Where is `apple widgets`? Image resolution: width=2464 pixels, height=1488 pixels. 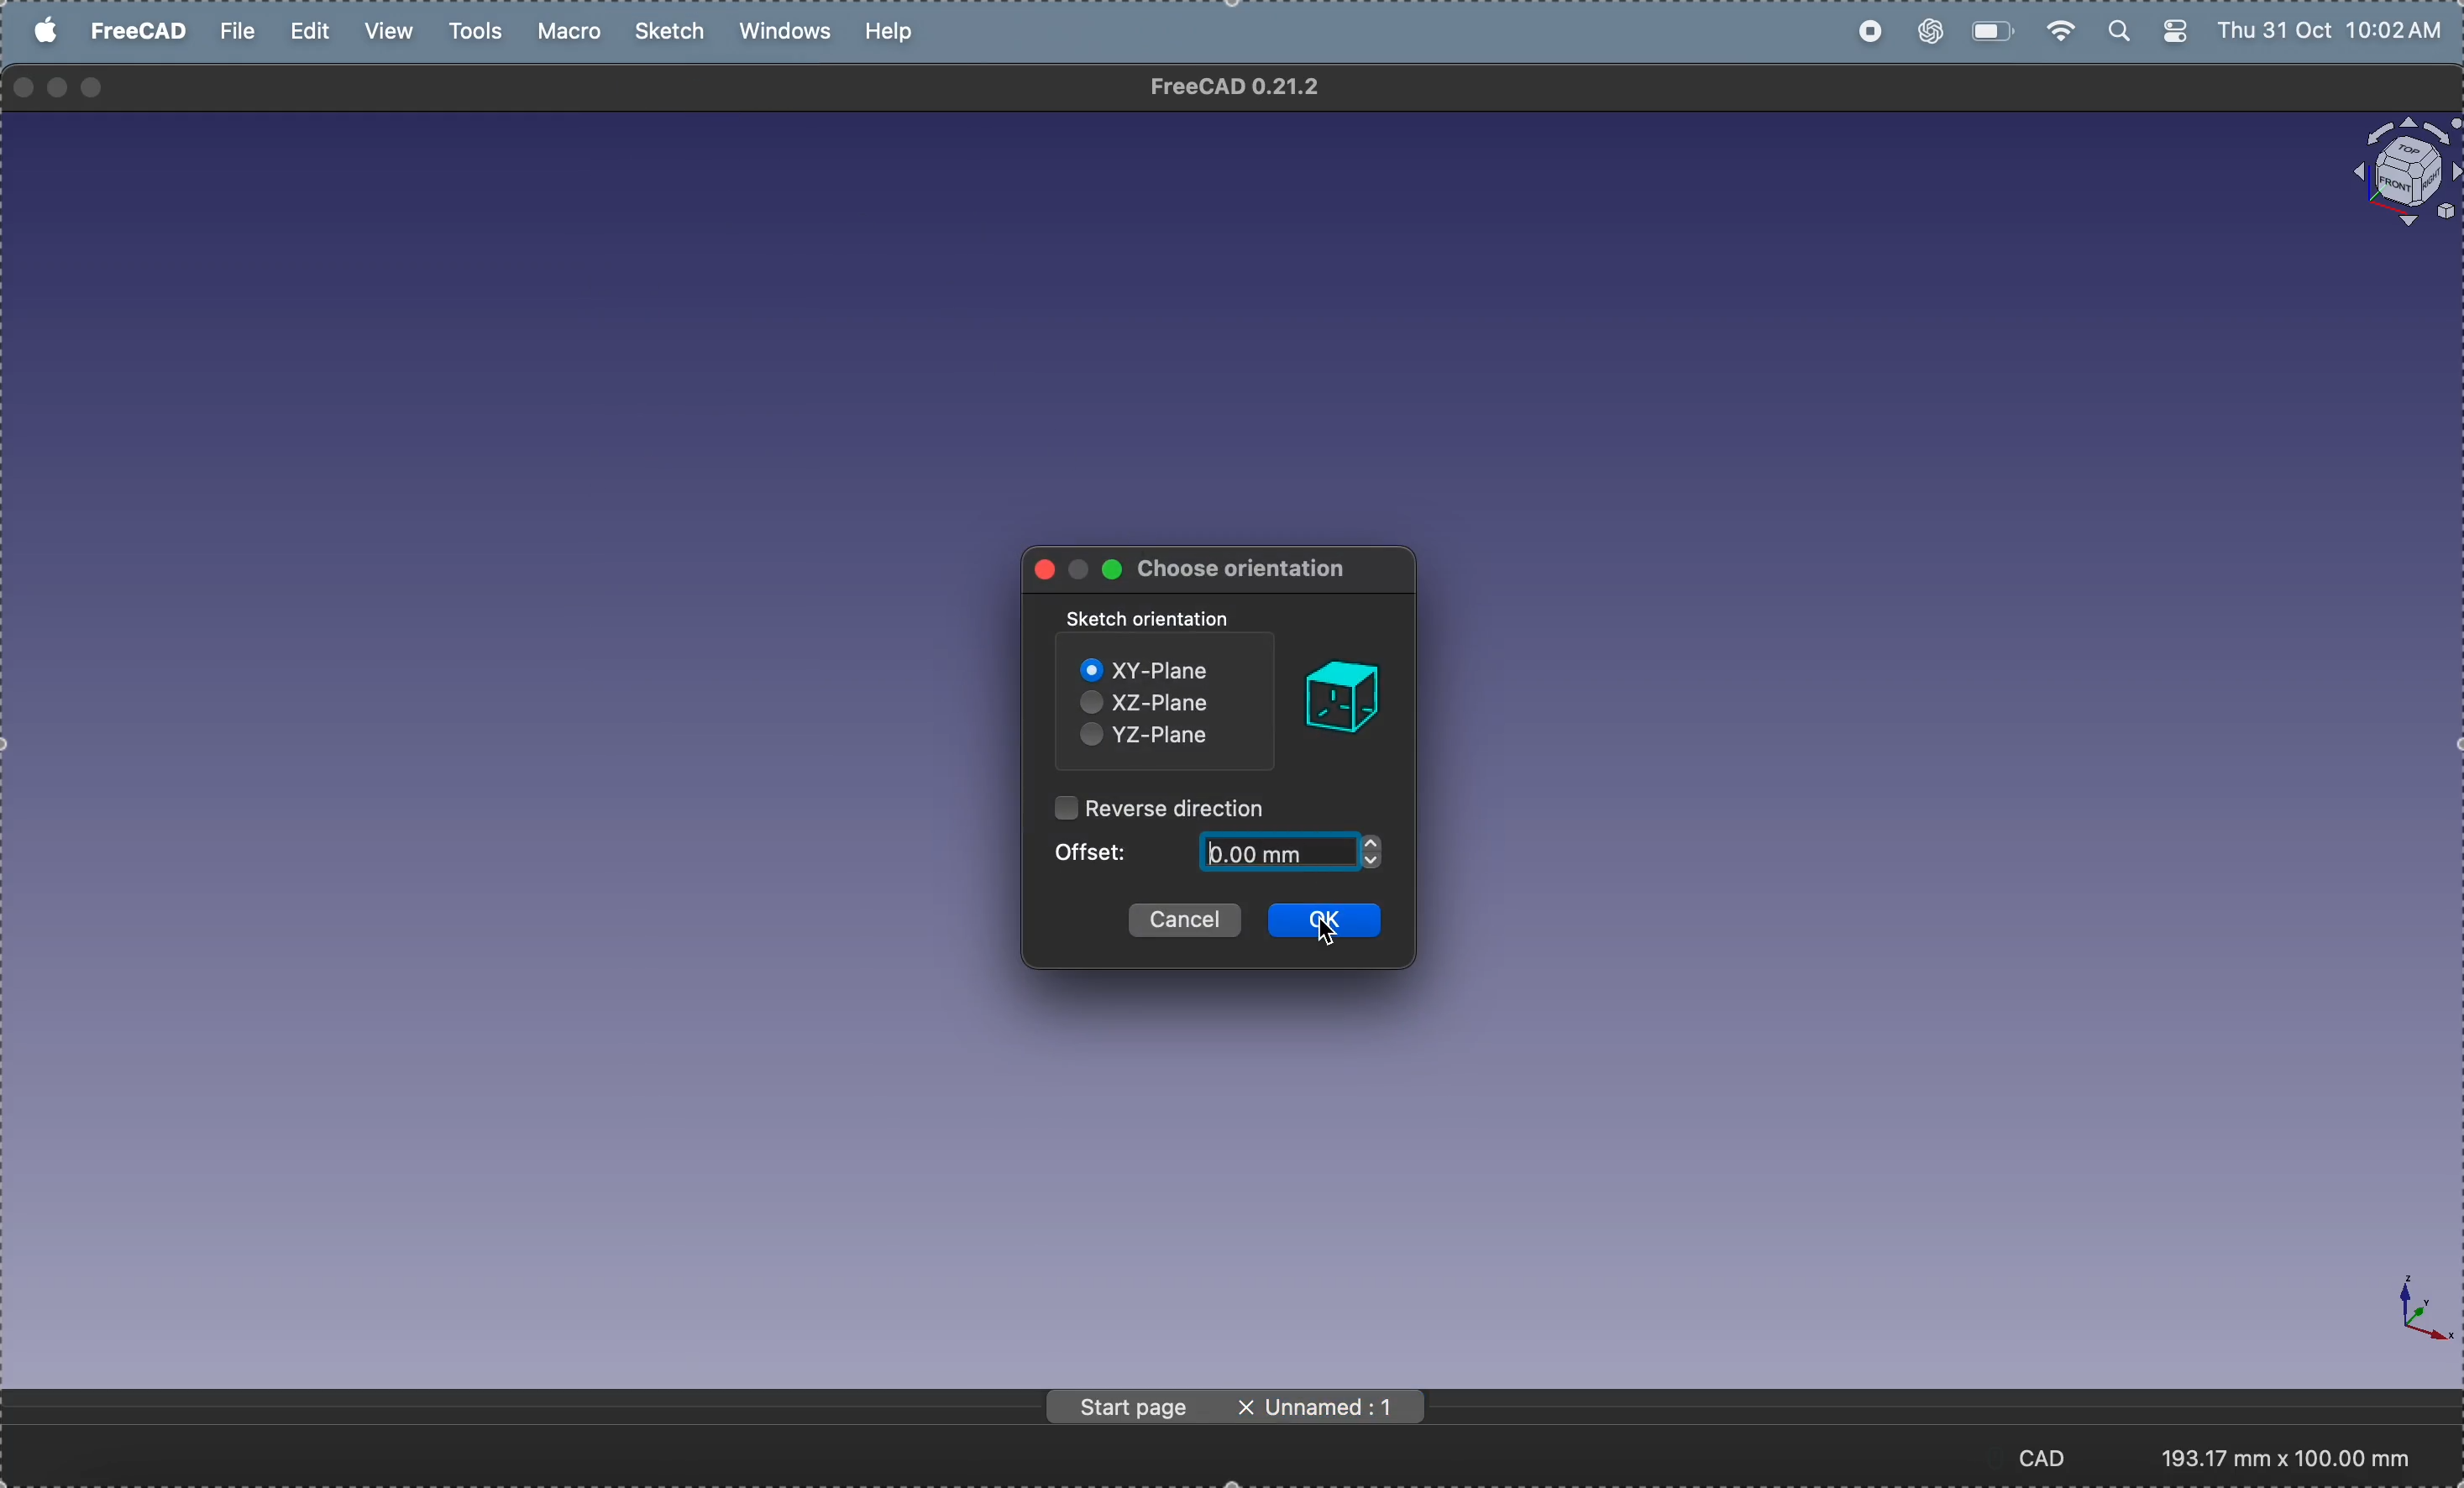
apple widgets is located at coordinates (2150, 31).